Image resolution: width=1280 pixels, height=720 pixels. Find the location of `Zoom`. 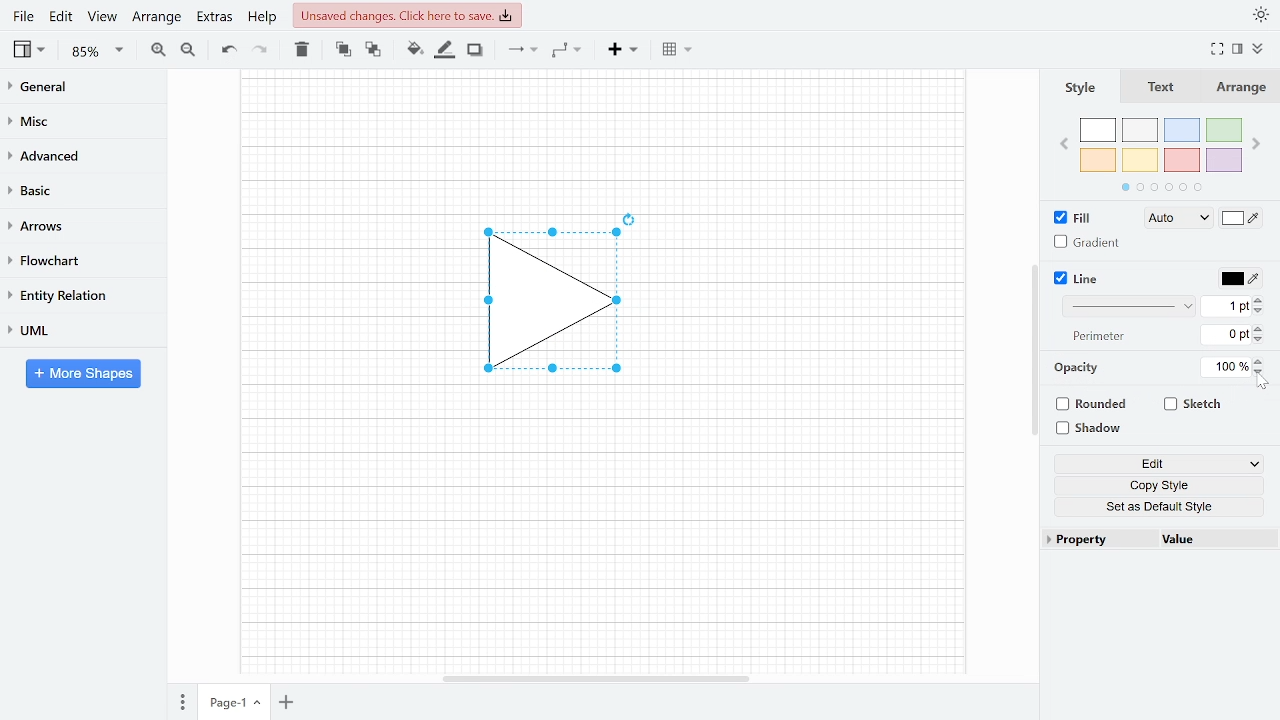

Zoom is located at coordinates (98, 51).